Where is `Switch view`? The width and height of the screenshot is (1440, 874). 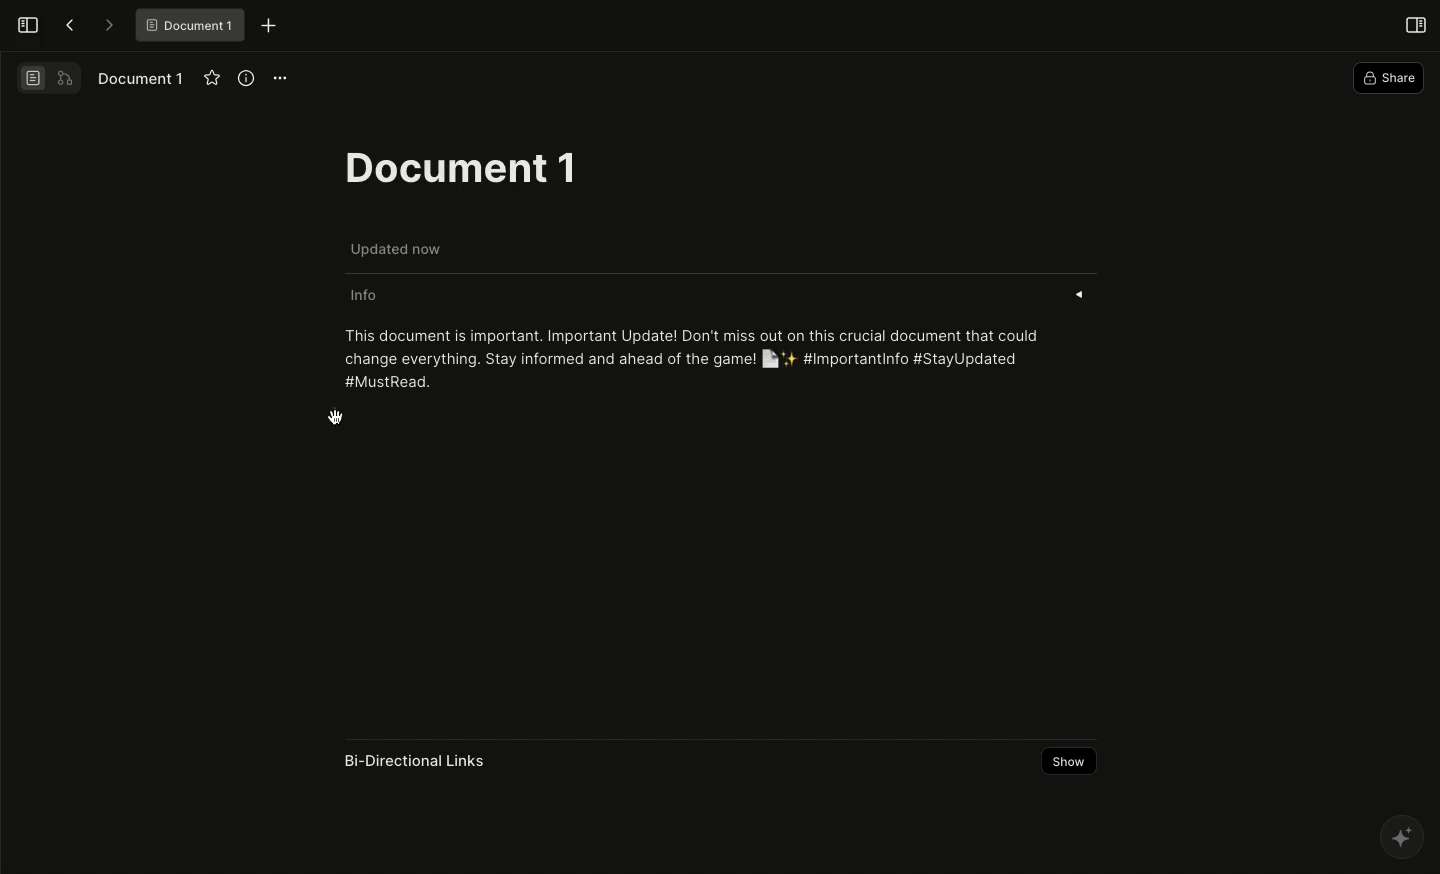
Switch view is located at coordinates (47, 78).